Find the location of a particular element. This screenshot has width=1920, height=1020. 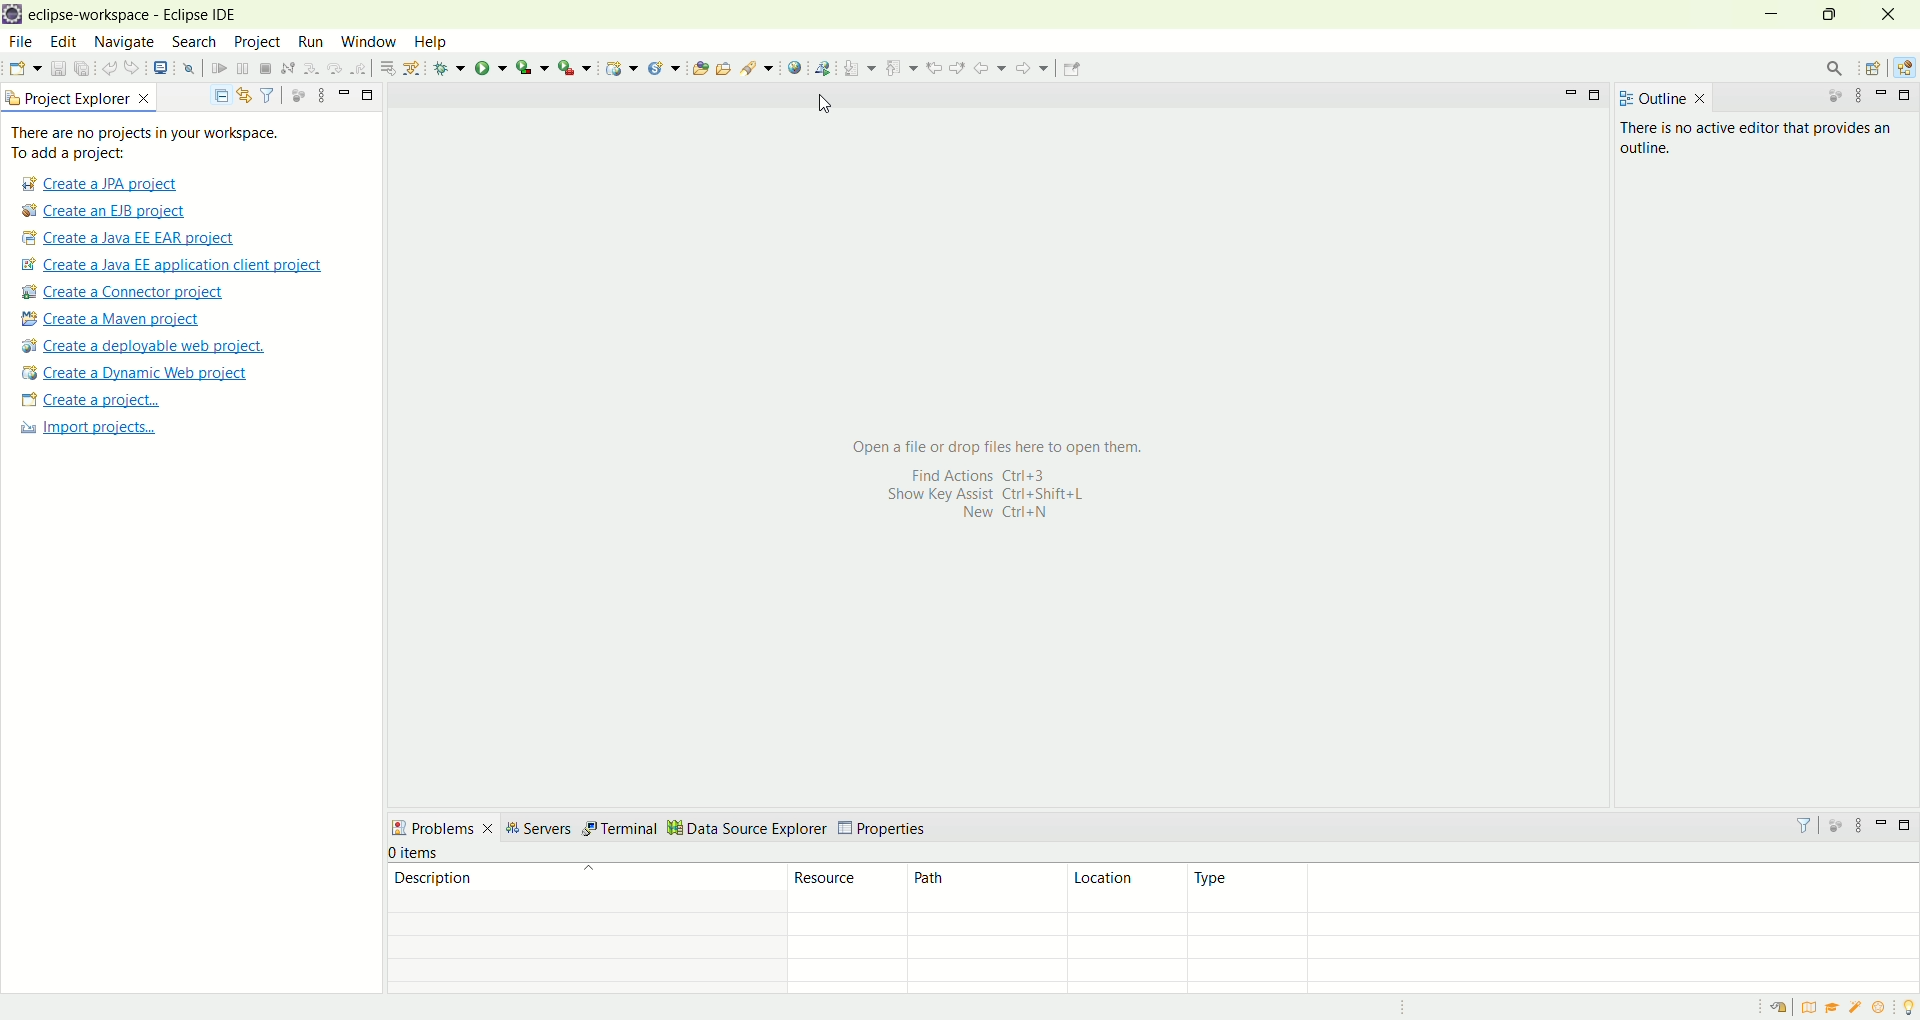

drop to frames is located at coordinates (389, 68).